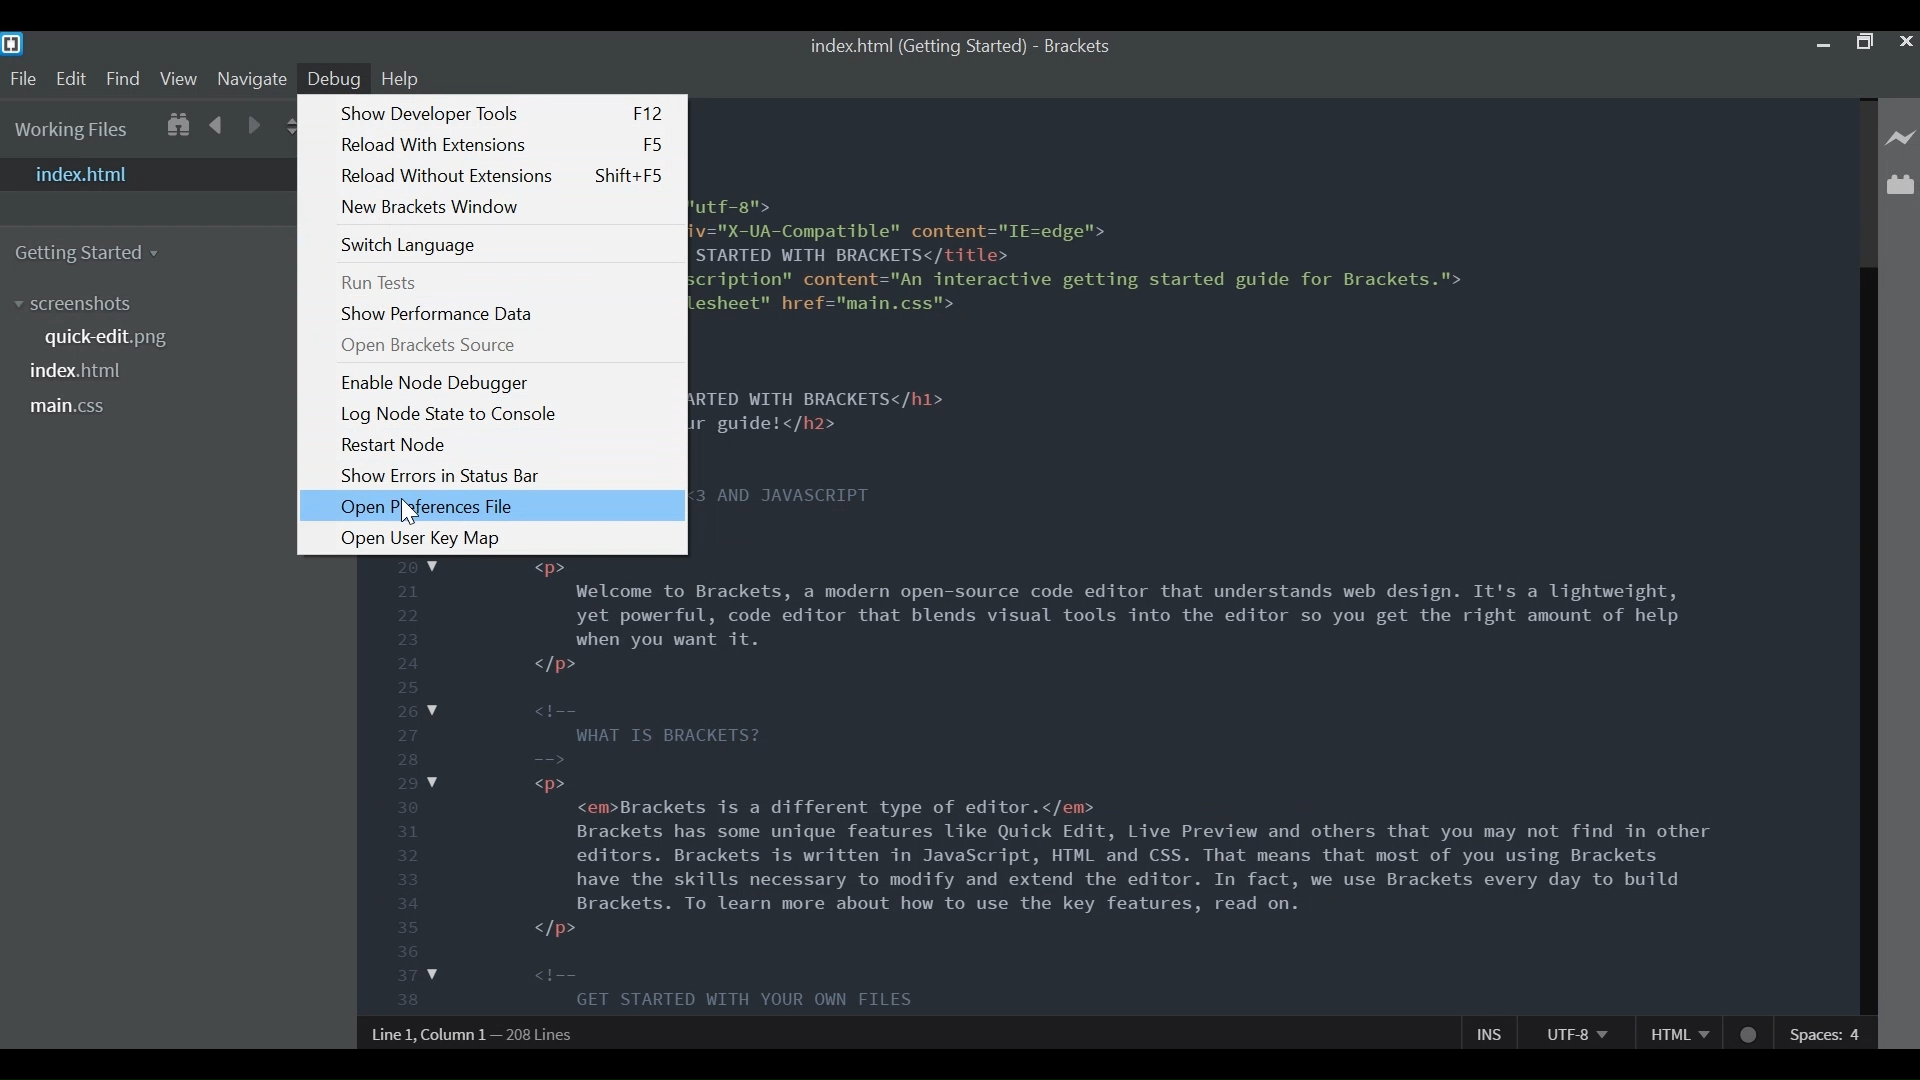 Image resolution: width=1920 pixels, height=1080 pixels. I want to click on Find, so click(124, 78).